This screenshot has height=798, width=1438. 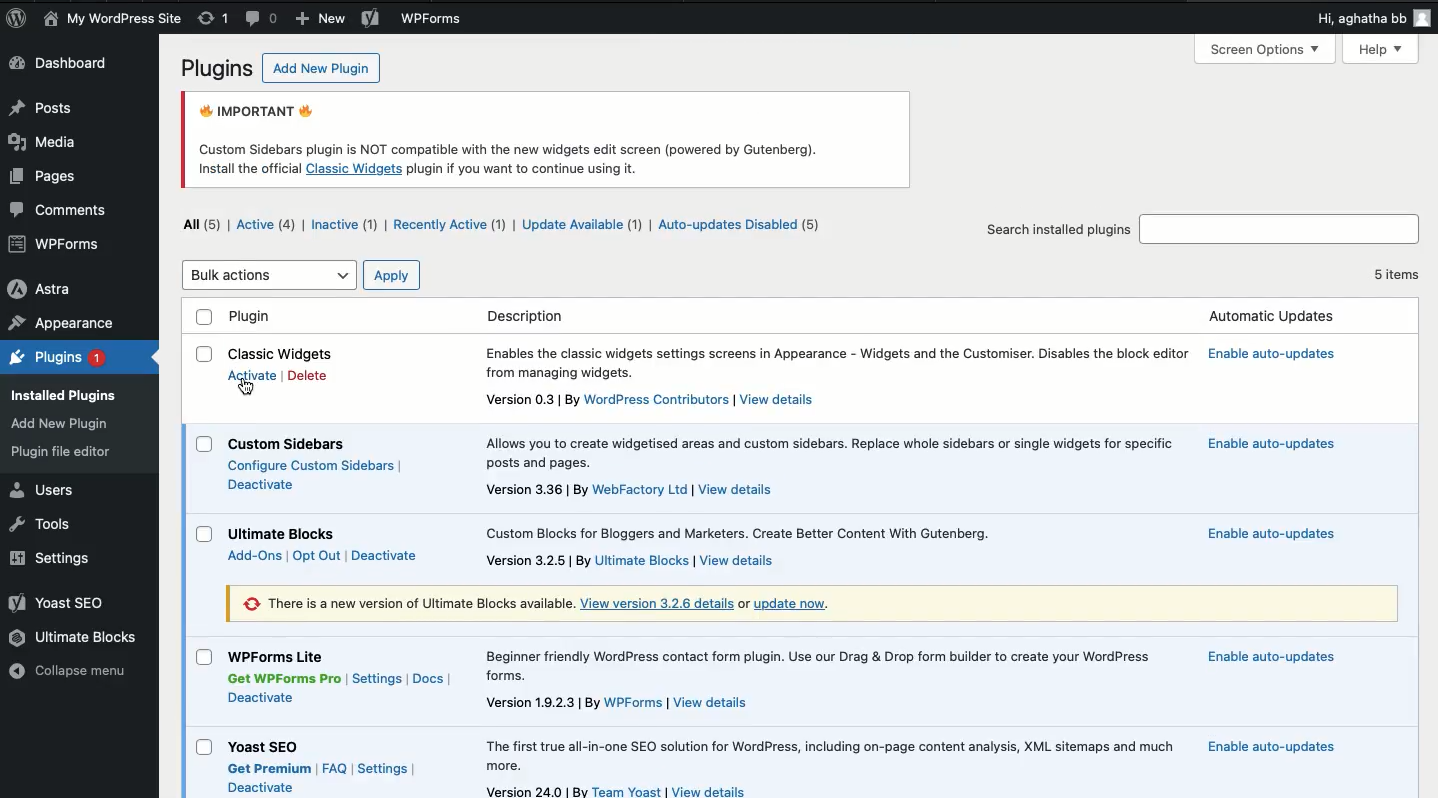 I want to click on version, so click(x=532, y=489).